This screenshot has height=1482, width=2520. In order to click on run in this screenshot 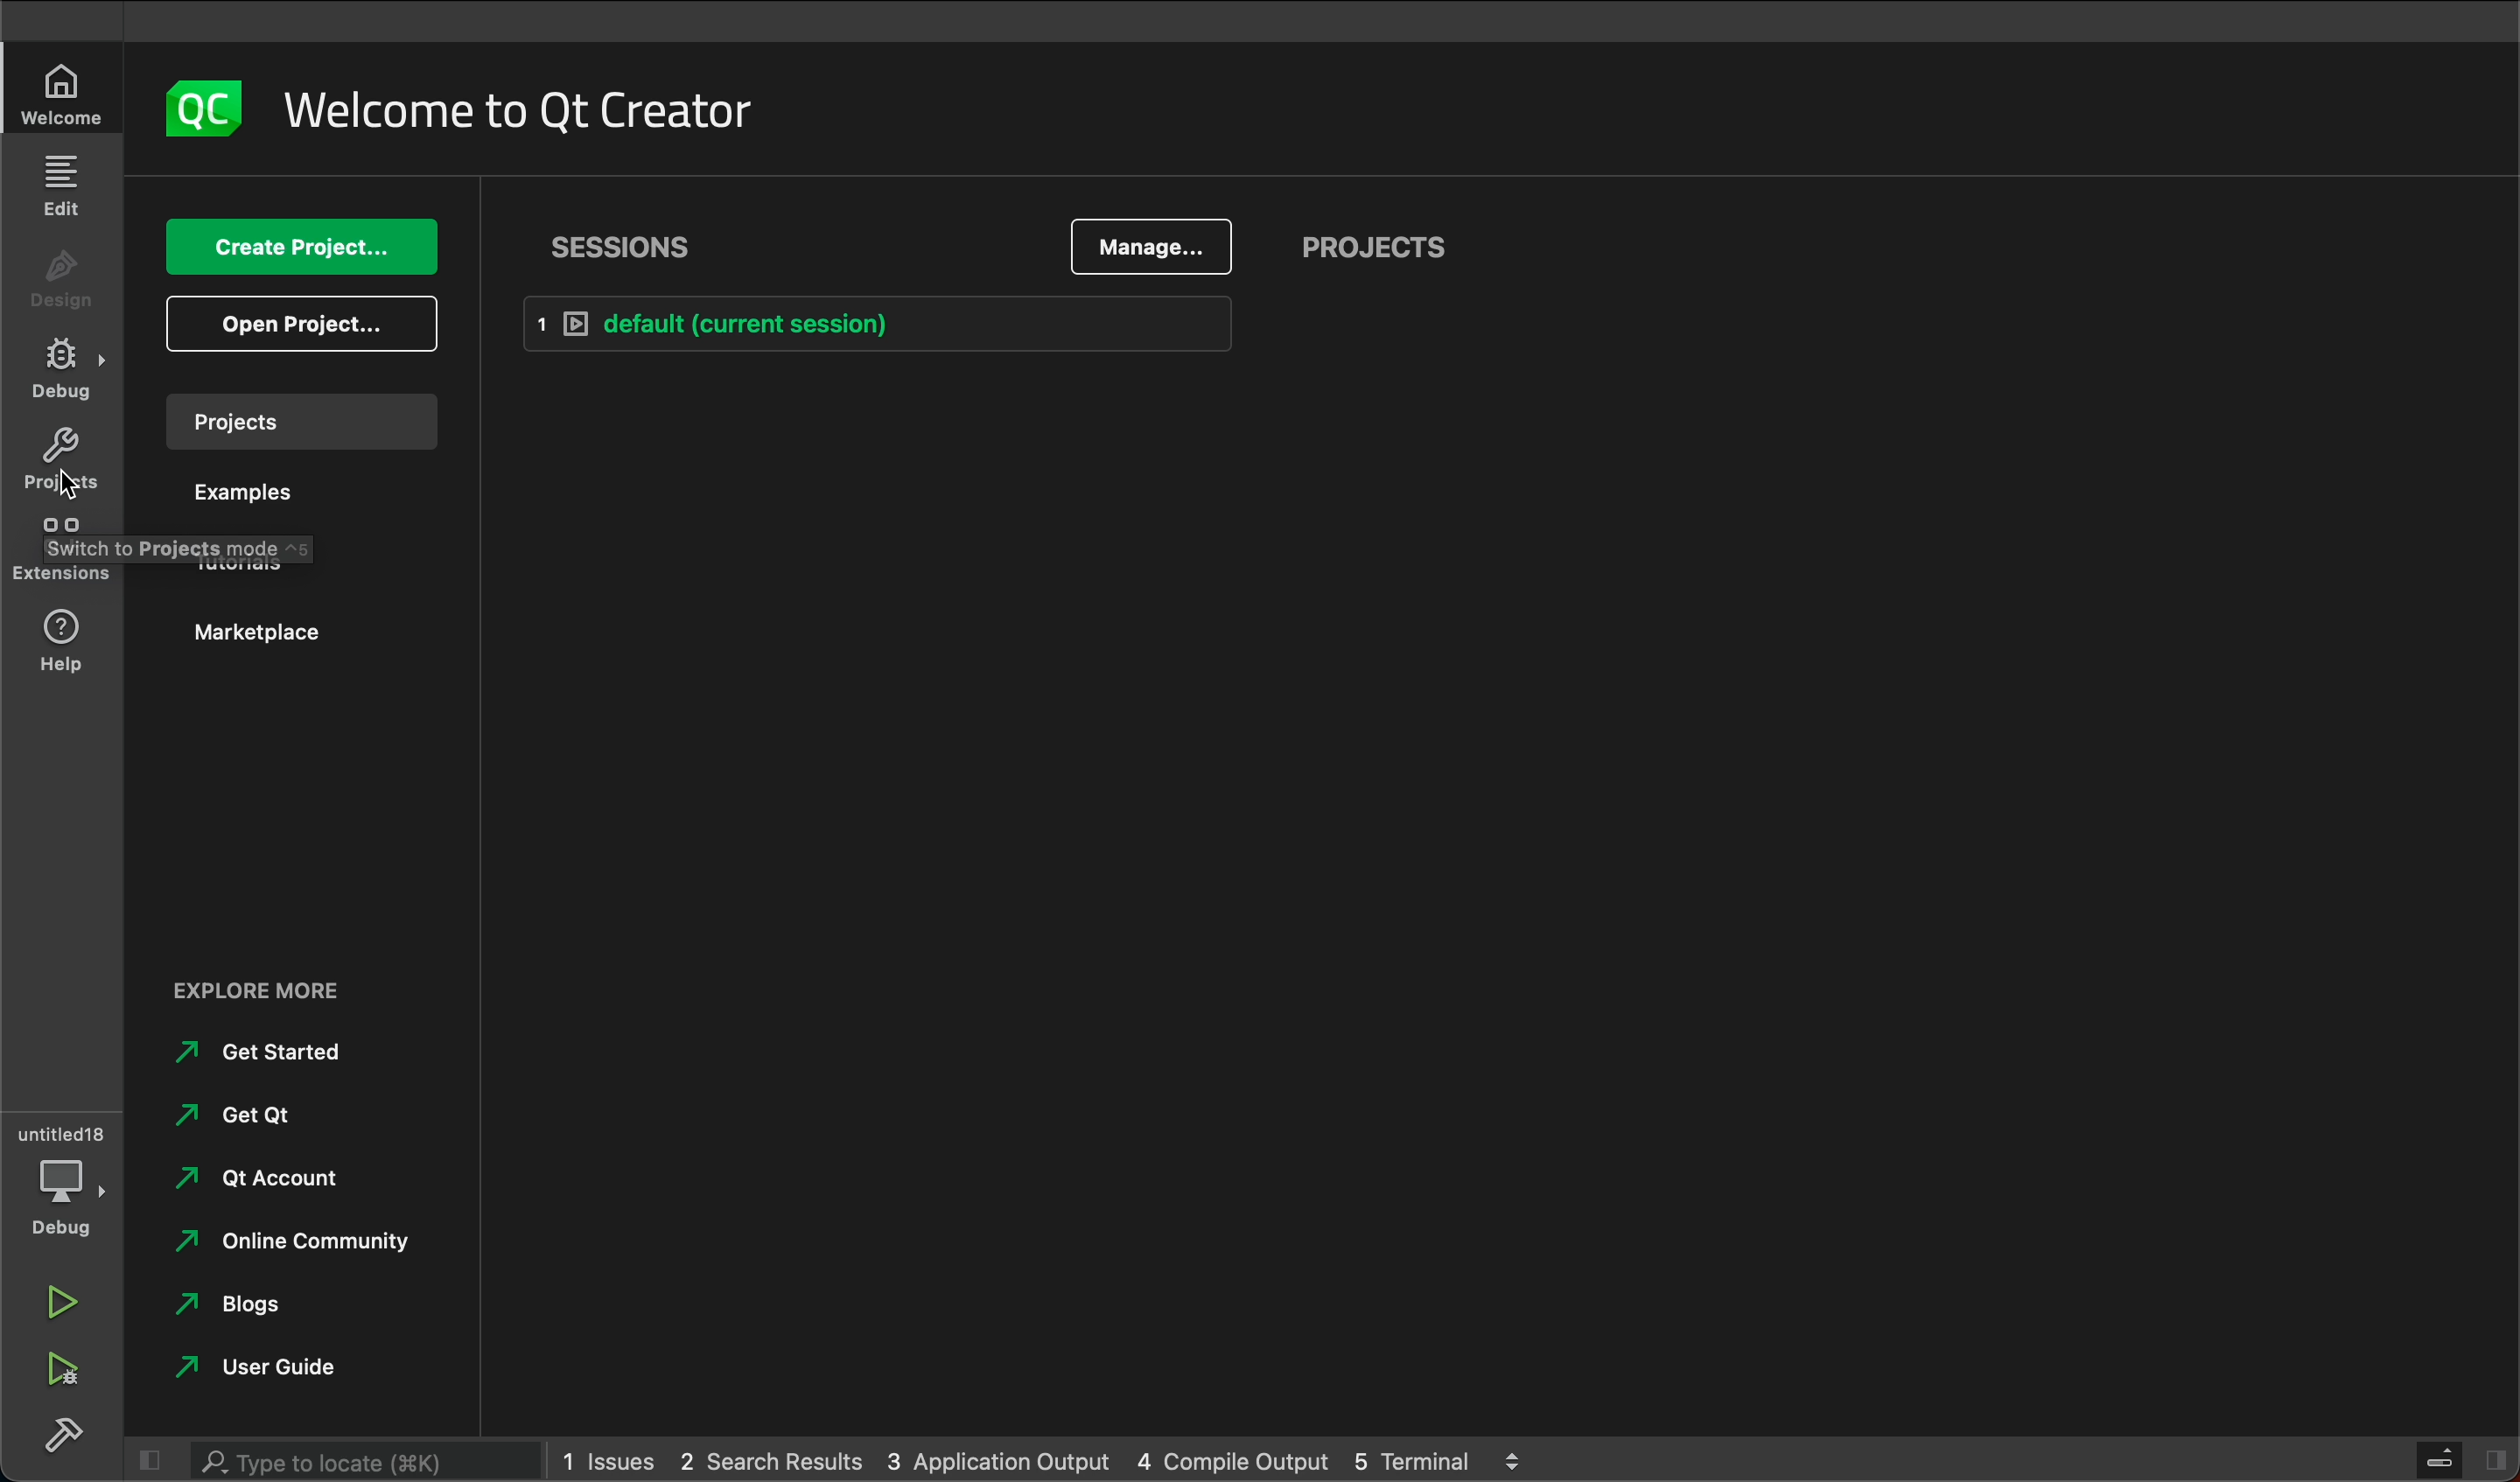, I will do `click(59, 1308)`.